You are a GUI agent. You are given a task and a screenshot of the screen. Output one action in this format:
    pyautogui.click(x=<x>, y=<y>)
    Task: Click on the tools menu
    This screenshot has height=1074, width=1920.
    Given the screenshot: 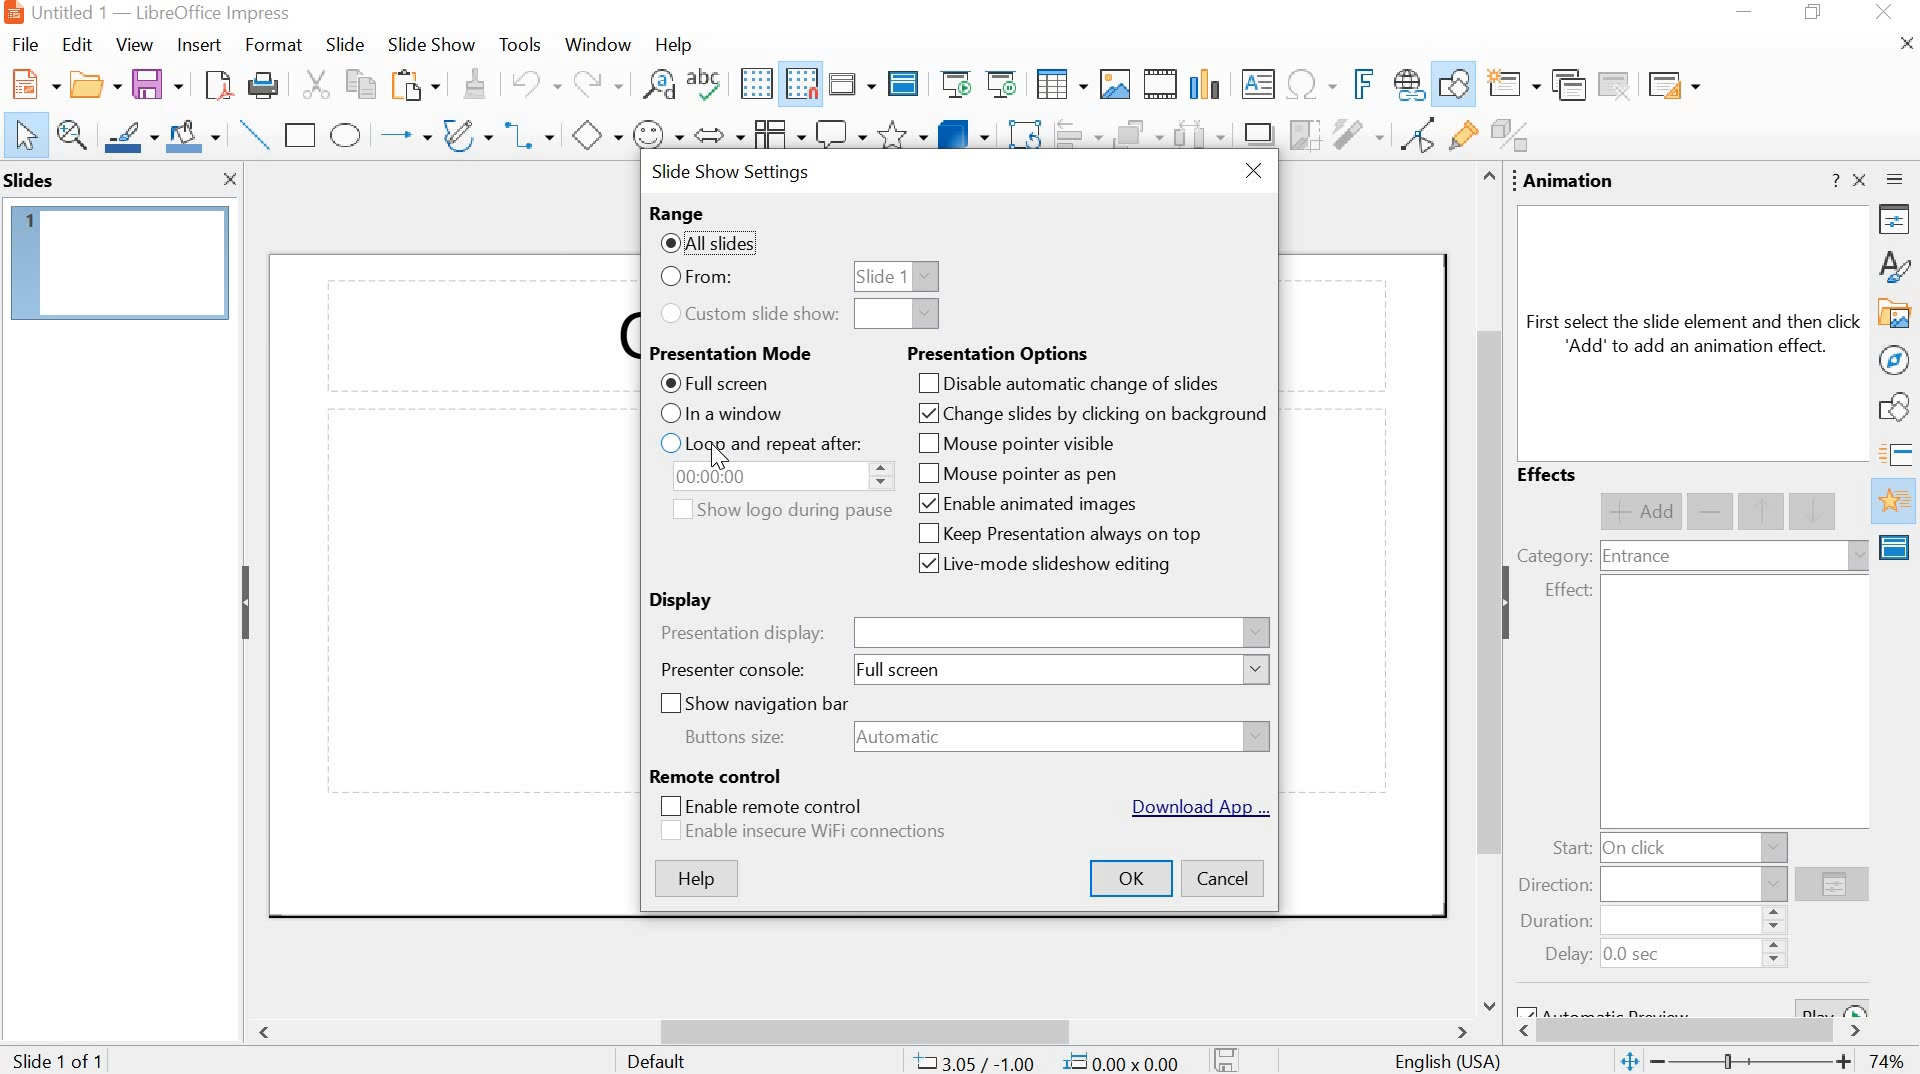 What is the action you would take?
    pyautogui.click(x=519, y=46)
    